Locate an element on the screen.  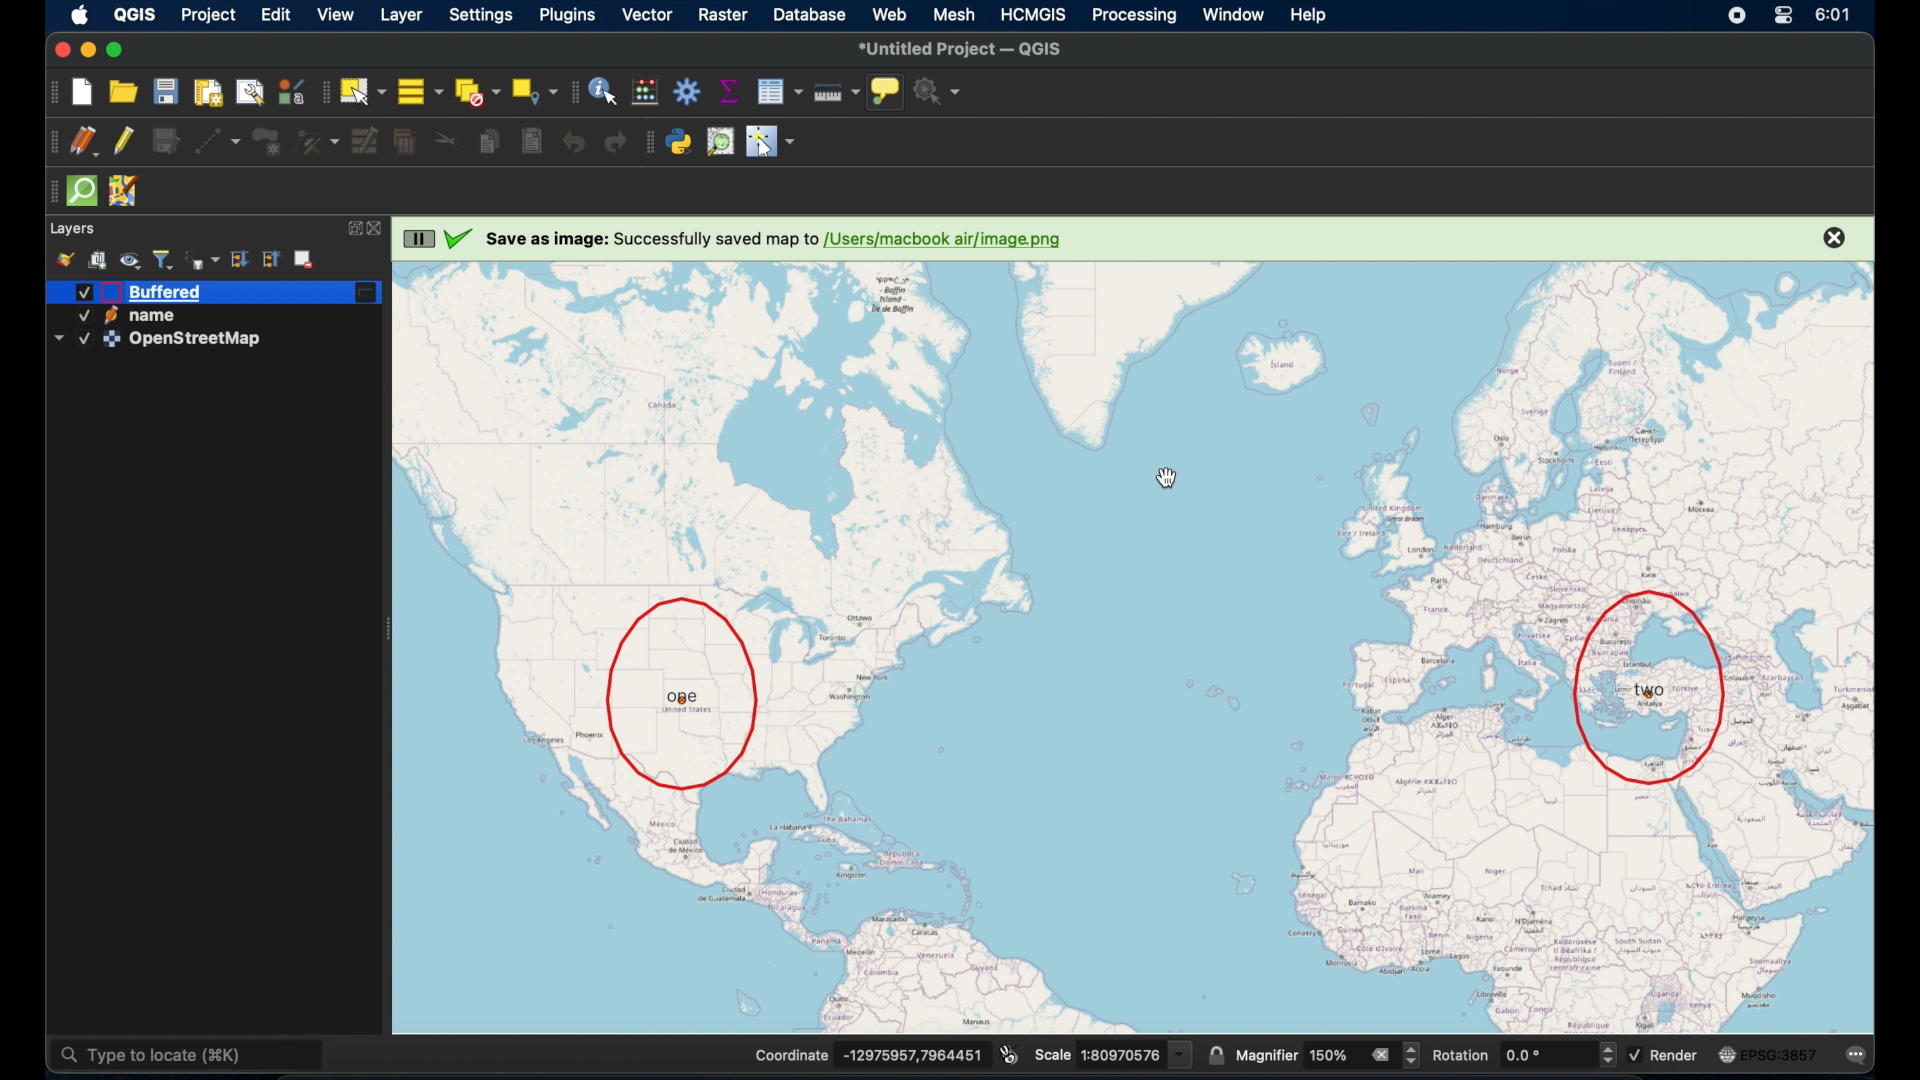
modify attributes is located at coordinates (364, 141).